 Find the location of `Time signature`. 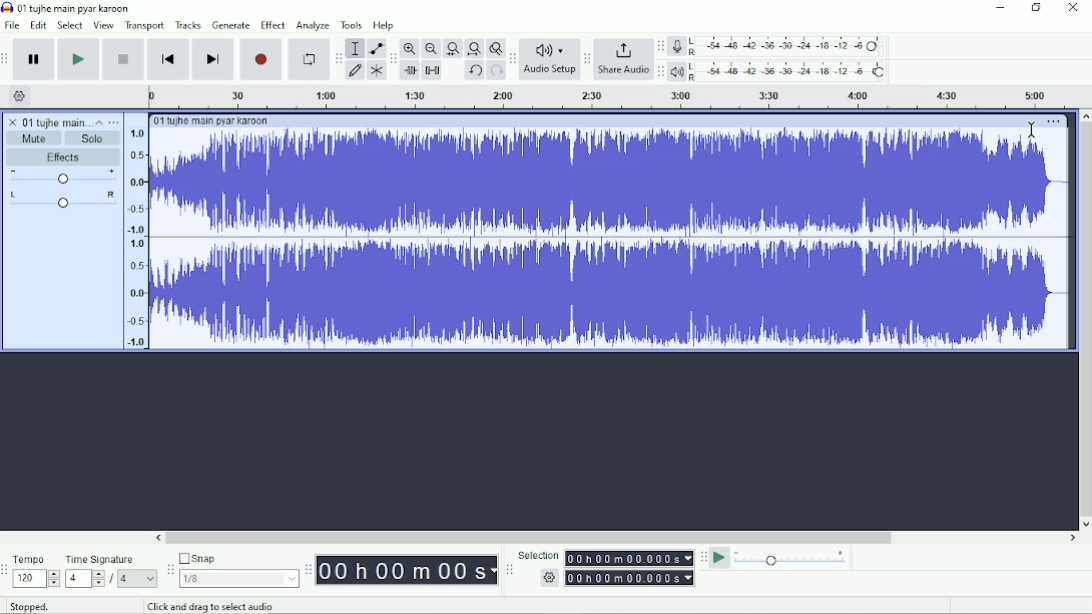

Time signature is located at coordinates (111, 559).